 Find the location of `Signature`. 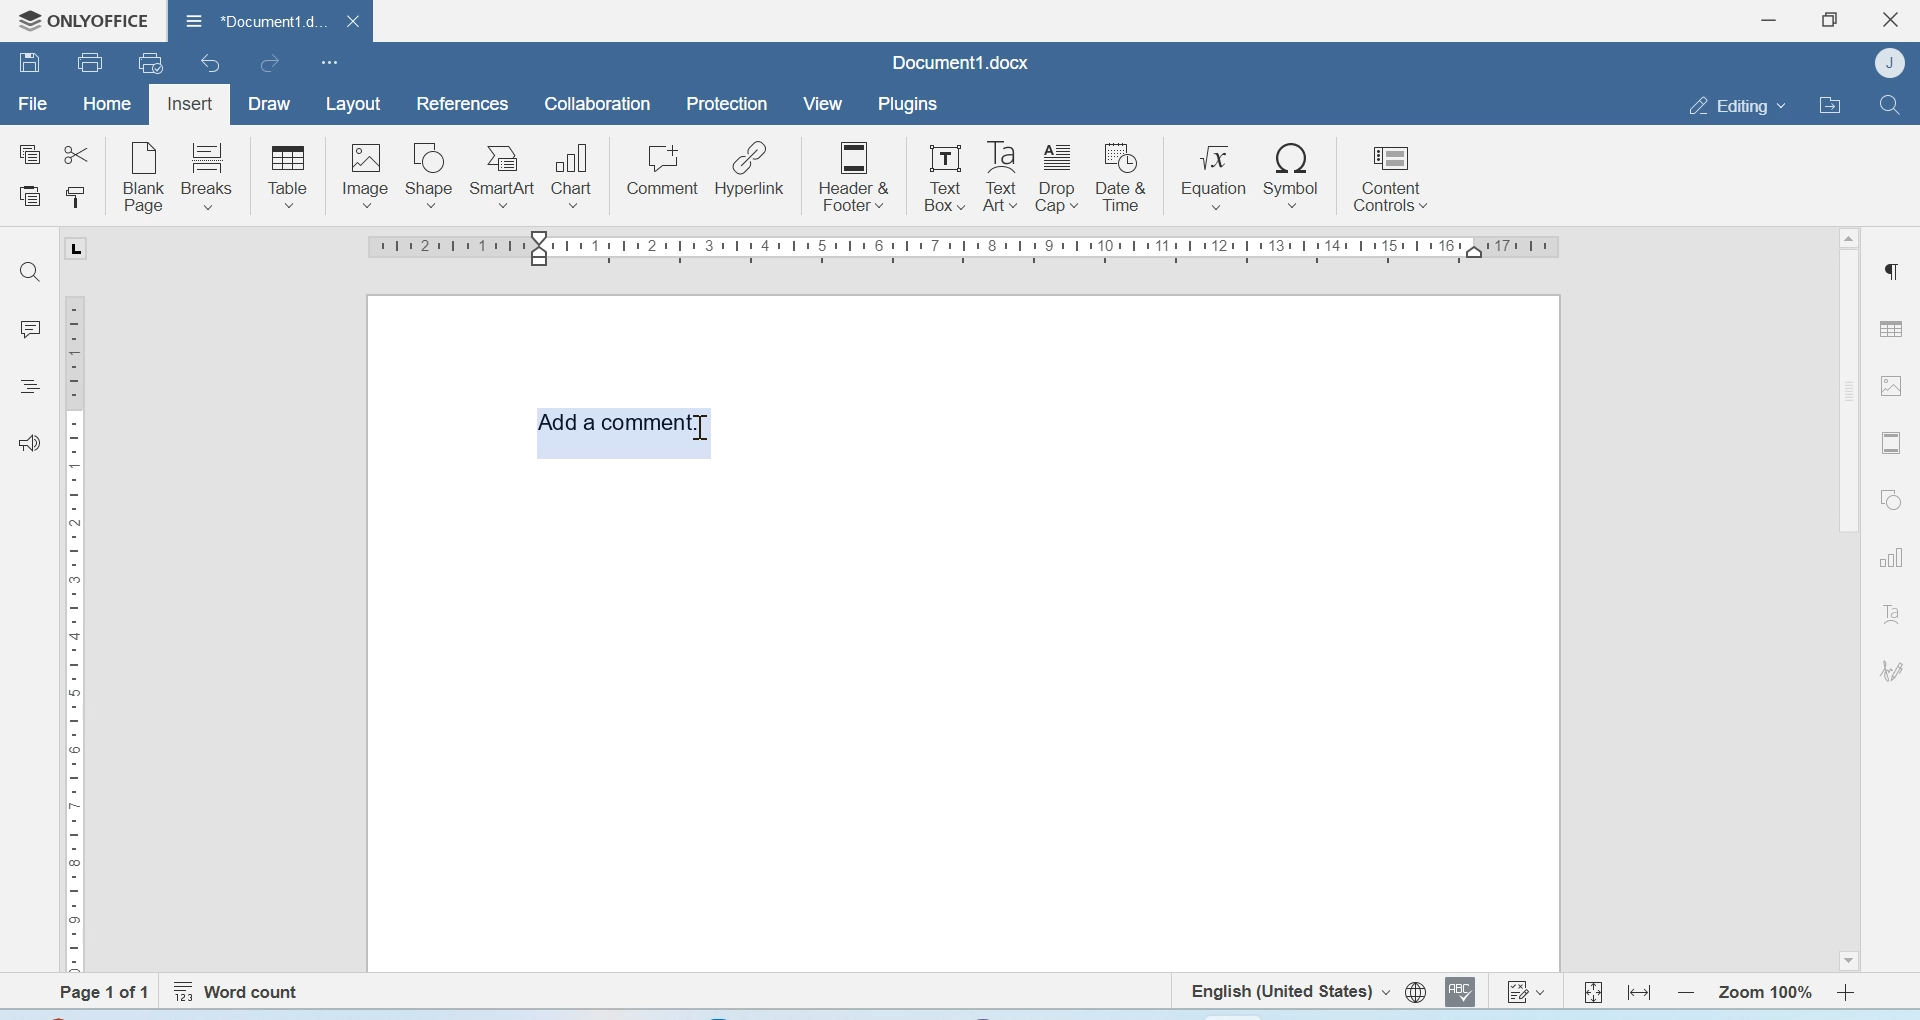

Signature is located at coordinates (1893, 671).